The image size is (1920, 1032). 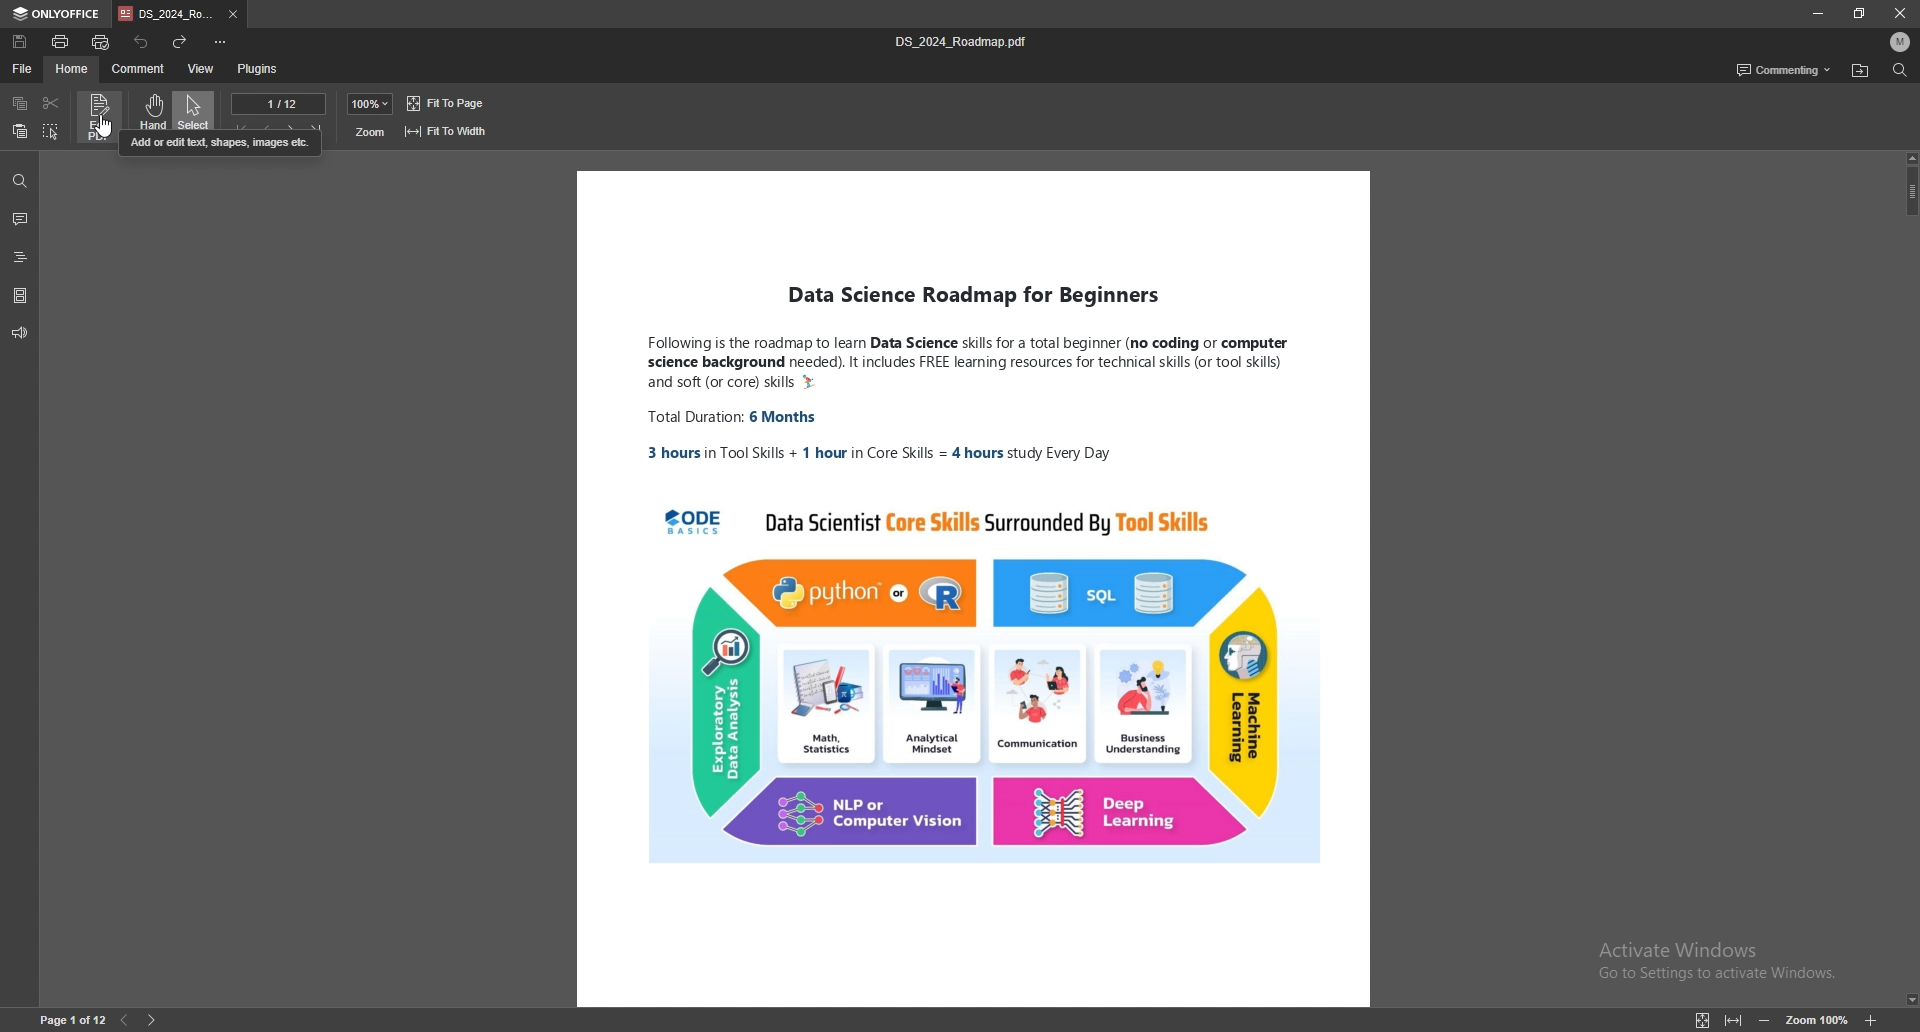 I want to click on quick print, so click(x=103, y=42).